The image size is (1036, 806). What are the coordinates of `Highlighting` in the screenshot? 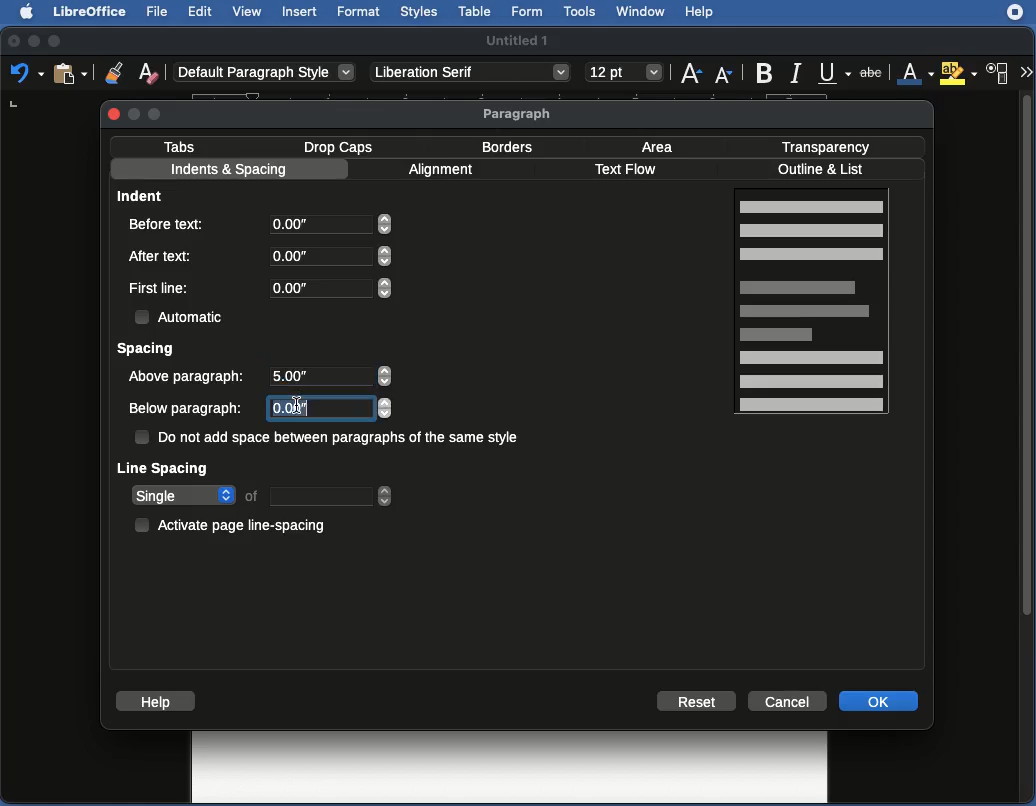 It's located at (960, 73).